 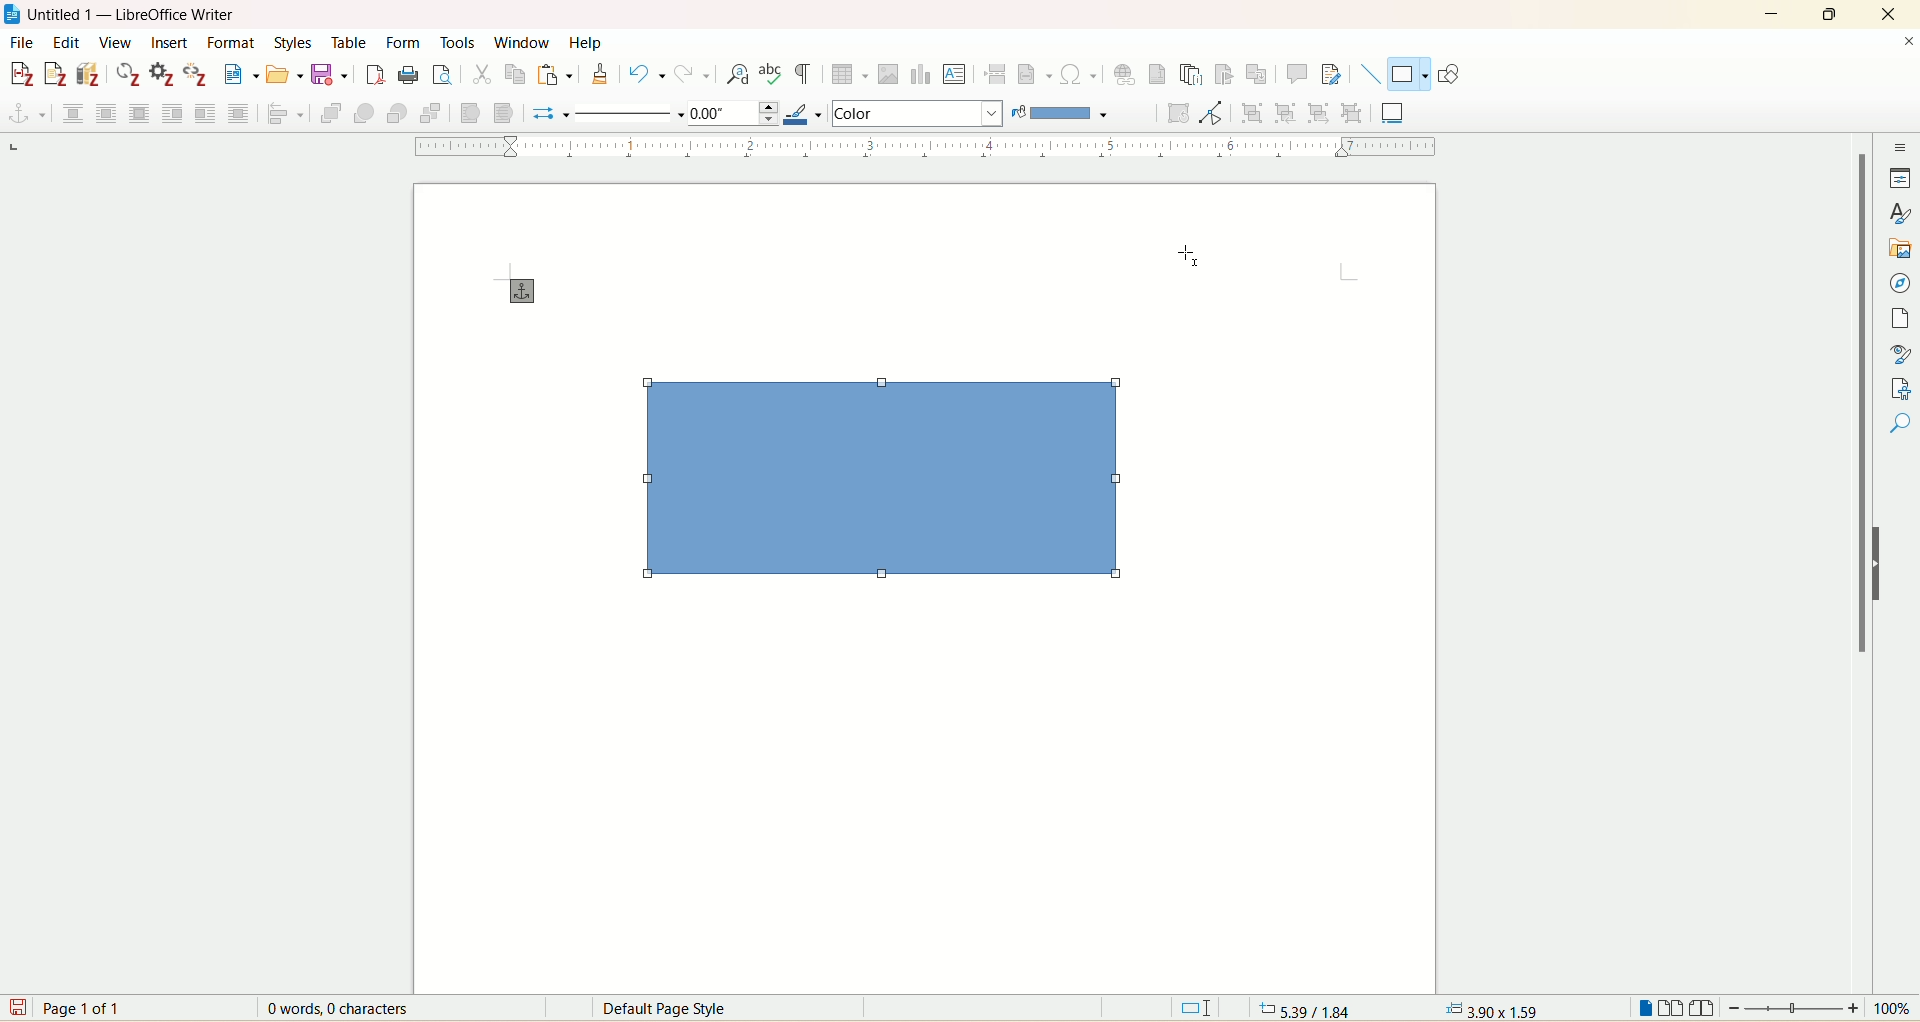 I want to click on insert footnote, so click(x=1163, y=74).